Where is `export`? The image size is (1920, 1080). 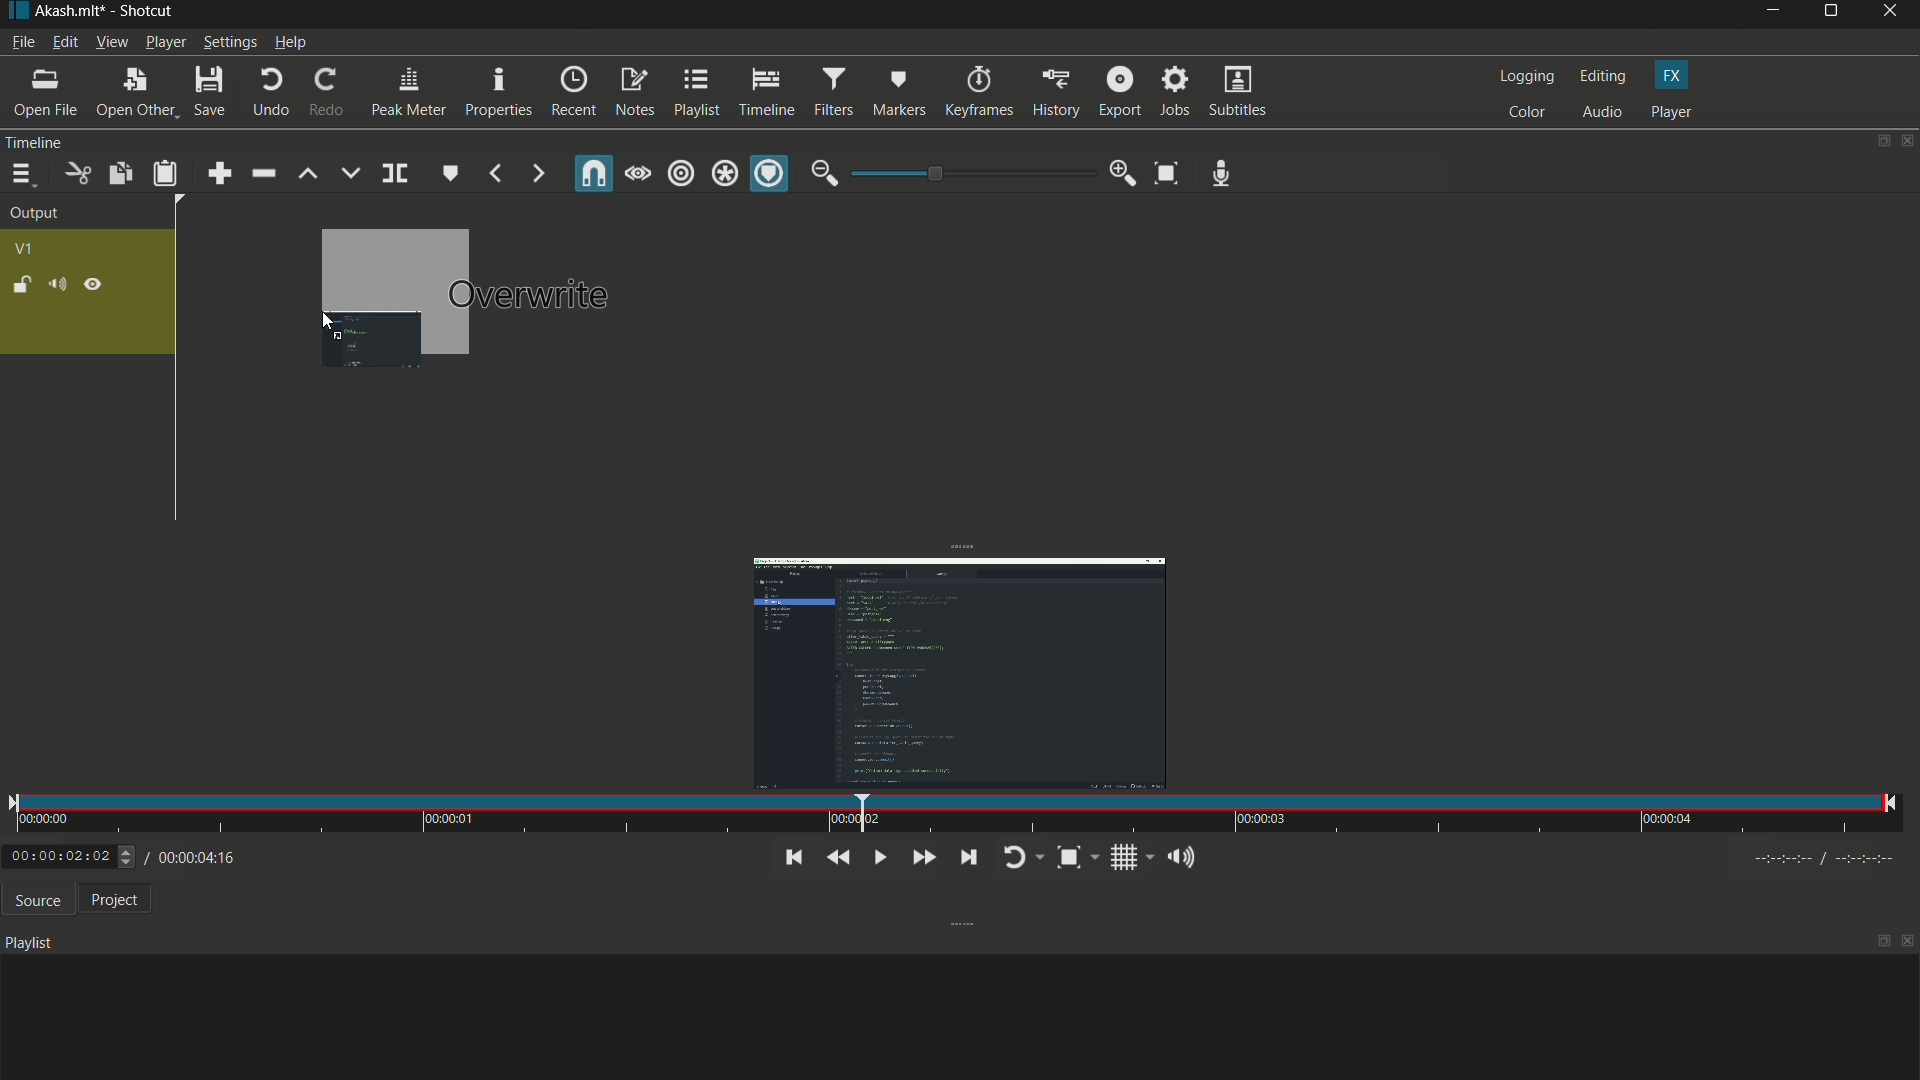
export is located at coordinates (1117, 92).